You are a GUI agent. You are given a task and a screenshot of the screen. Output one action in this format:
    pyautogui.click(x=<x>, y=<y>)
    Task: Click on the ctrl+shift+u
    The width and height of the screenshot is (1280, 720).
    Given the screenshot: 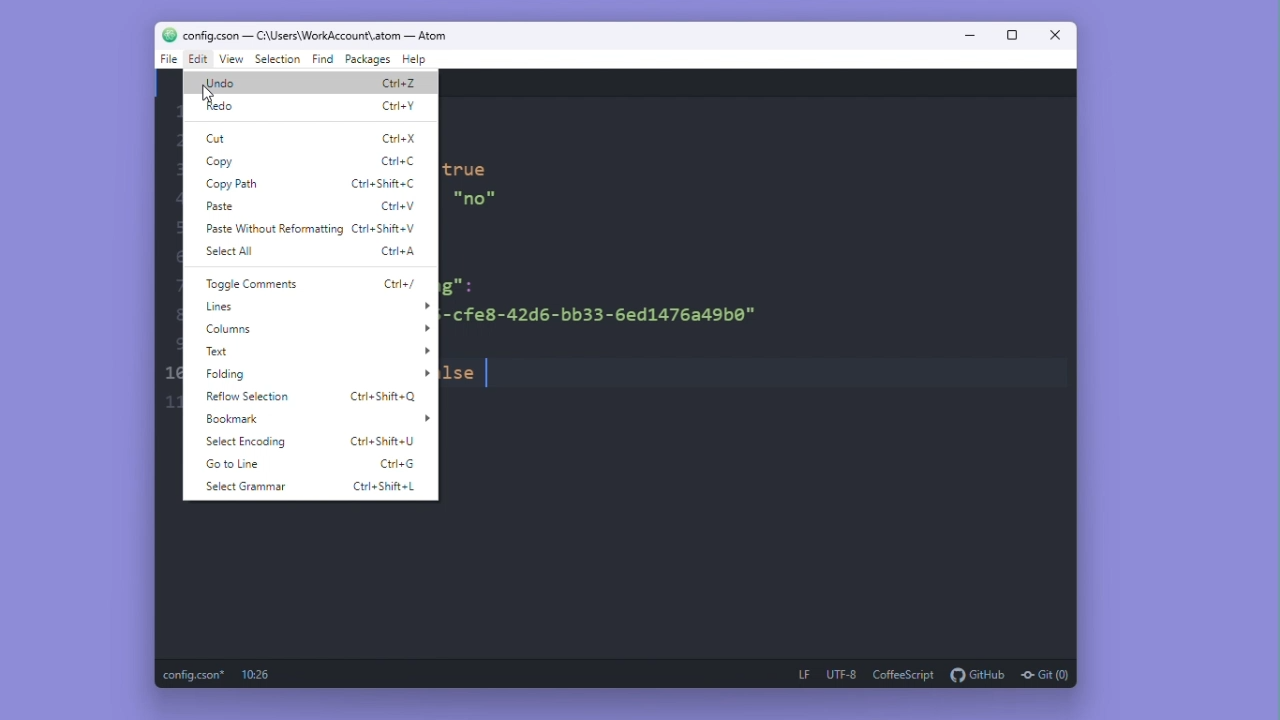 What is the action you would take?
    pyautogui.click(x=383, y=443)
    